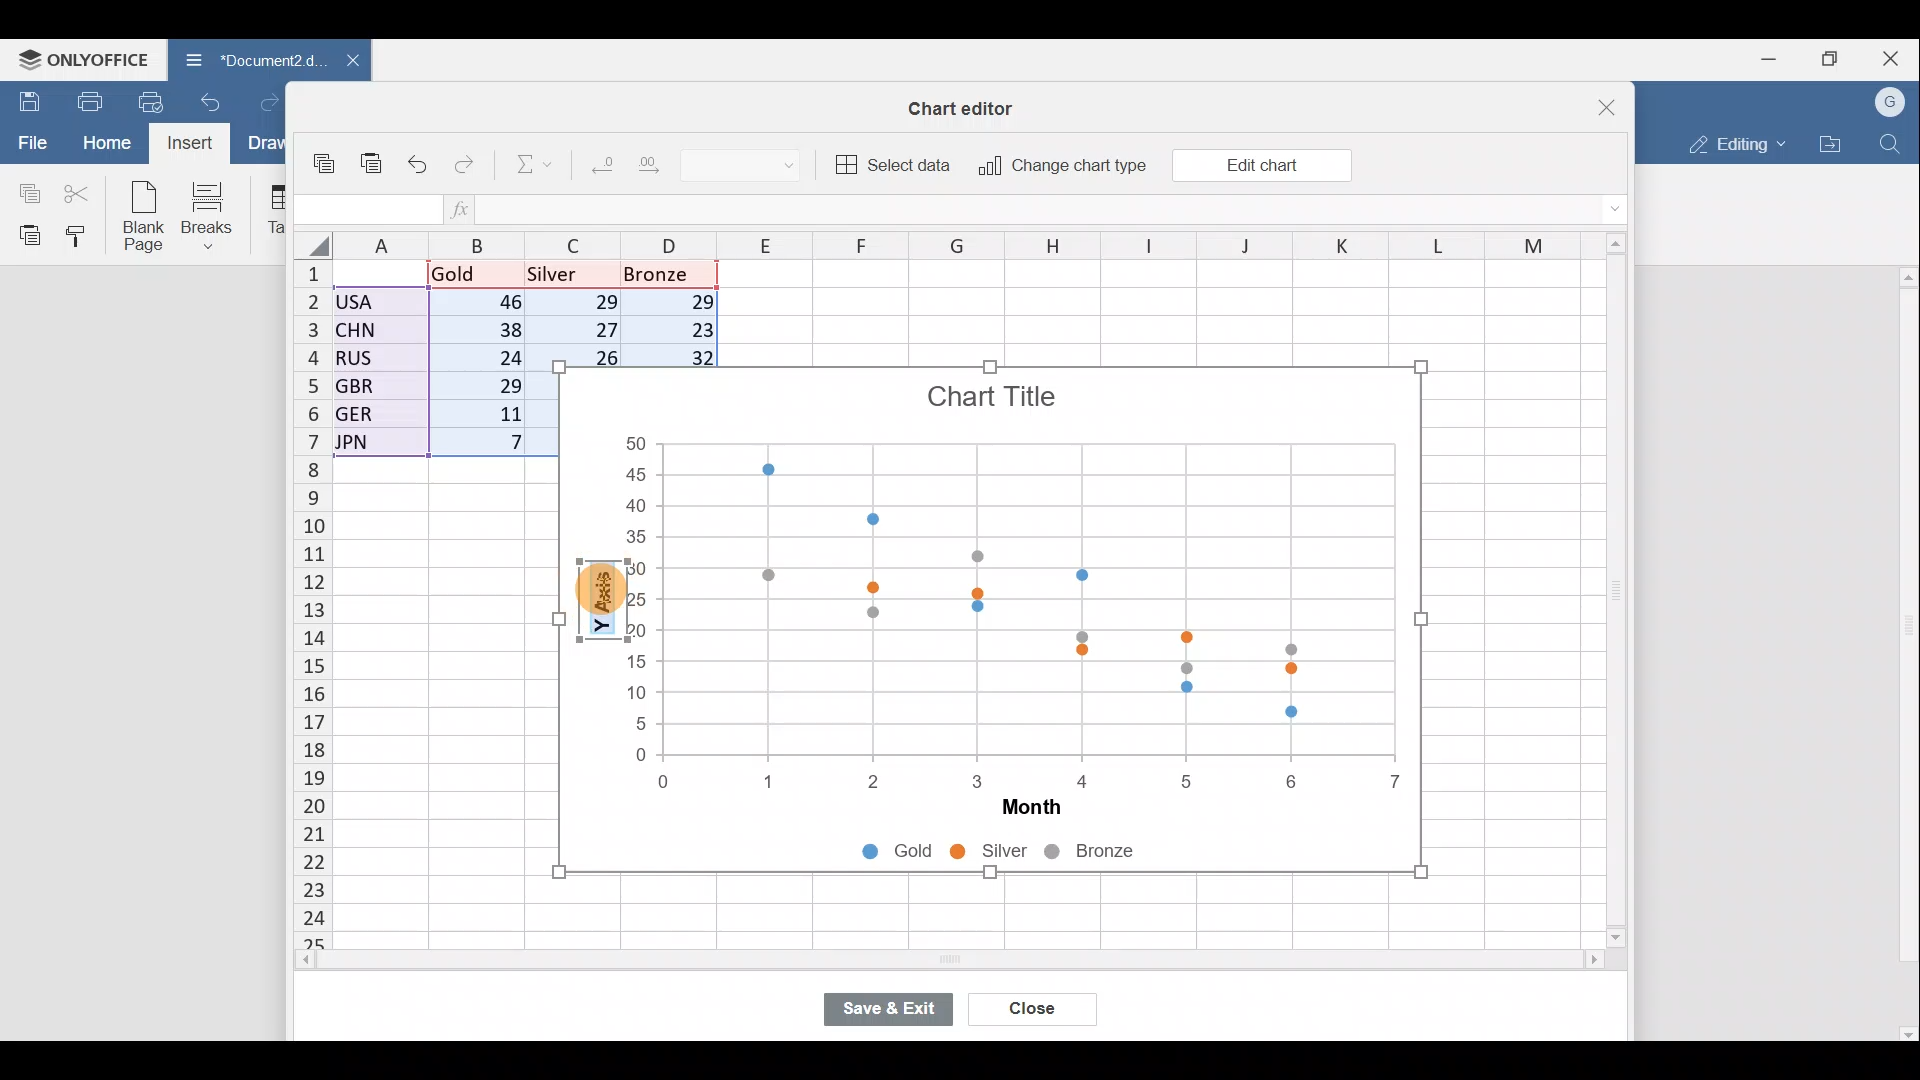 Image resolution: width=1920 pixels, height=1080 pixels. I want to click on Chart image, so click(1022, 576).